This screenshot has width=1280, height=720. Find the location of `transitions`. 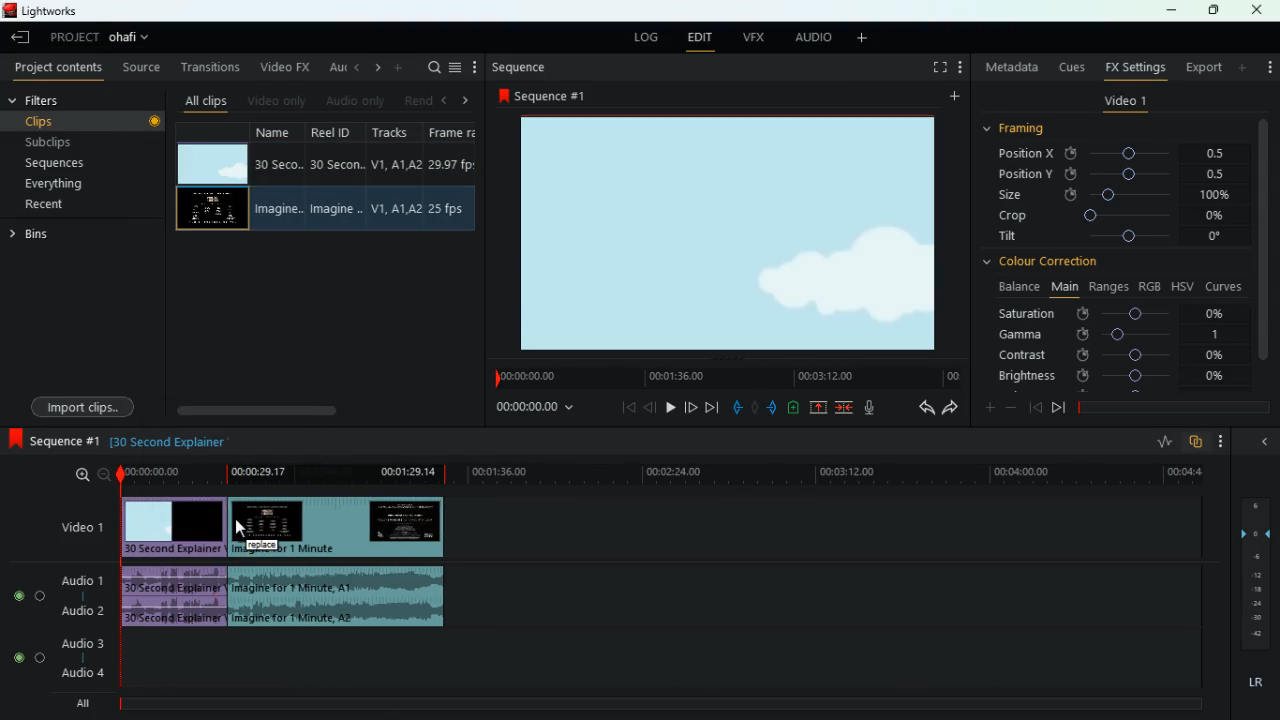

transitions is located at coordinates (212, 67).